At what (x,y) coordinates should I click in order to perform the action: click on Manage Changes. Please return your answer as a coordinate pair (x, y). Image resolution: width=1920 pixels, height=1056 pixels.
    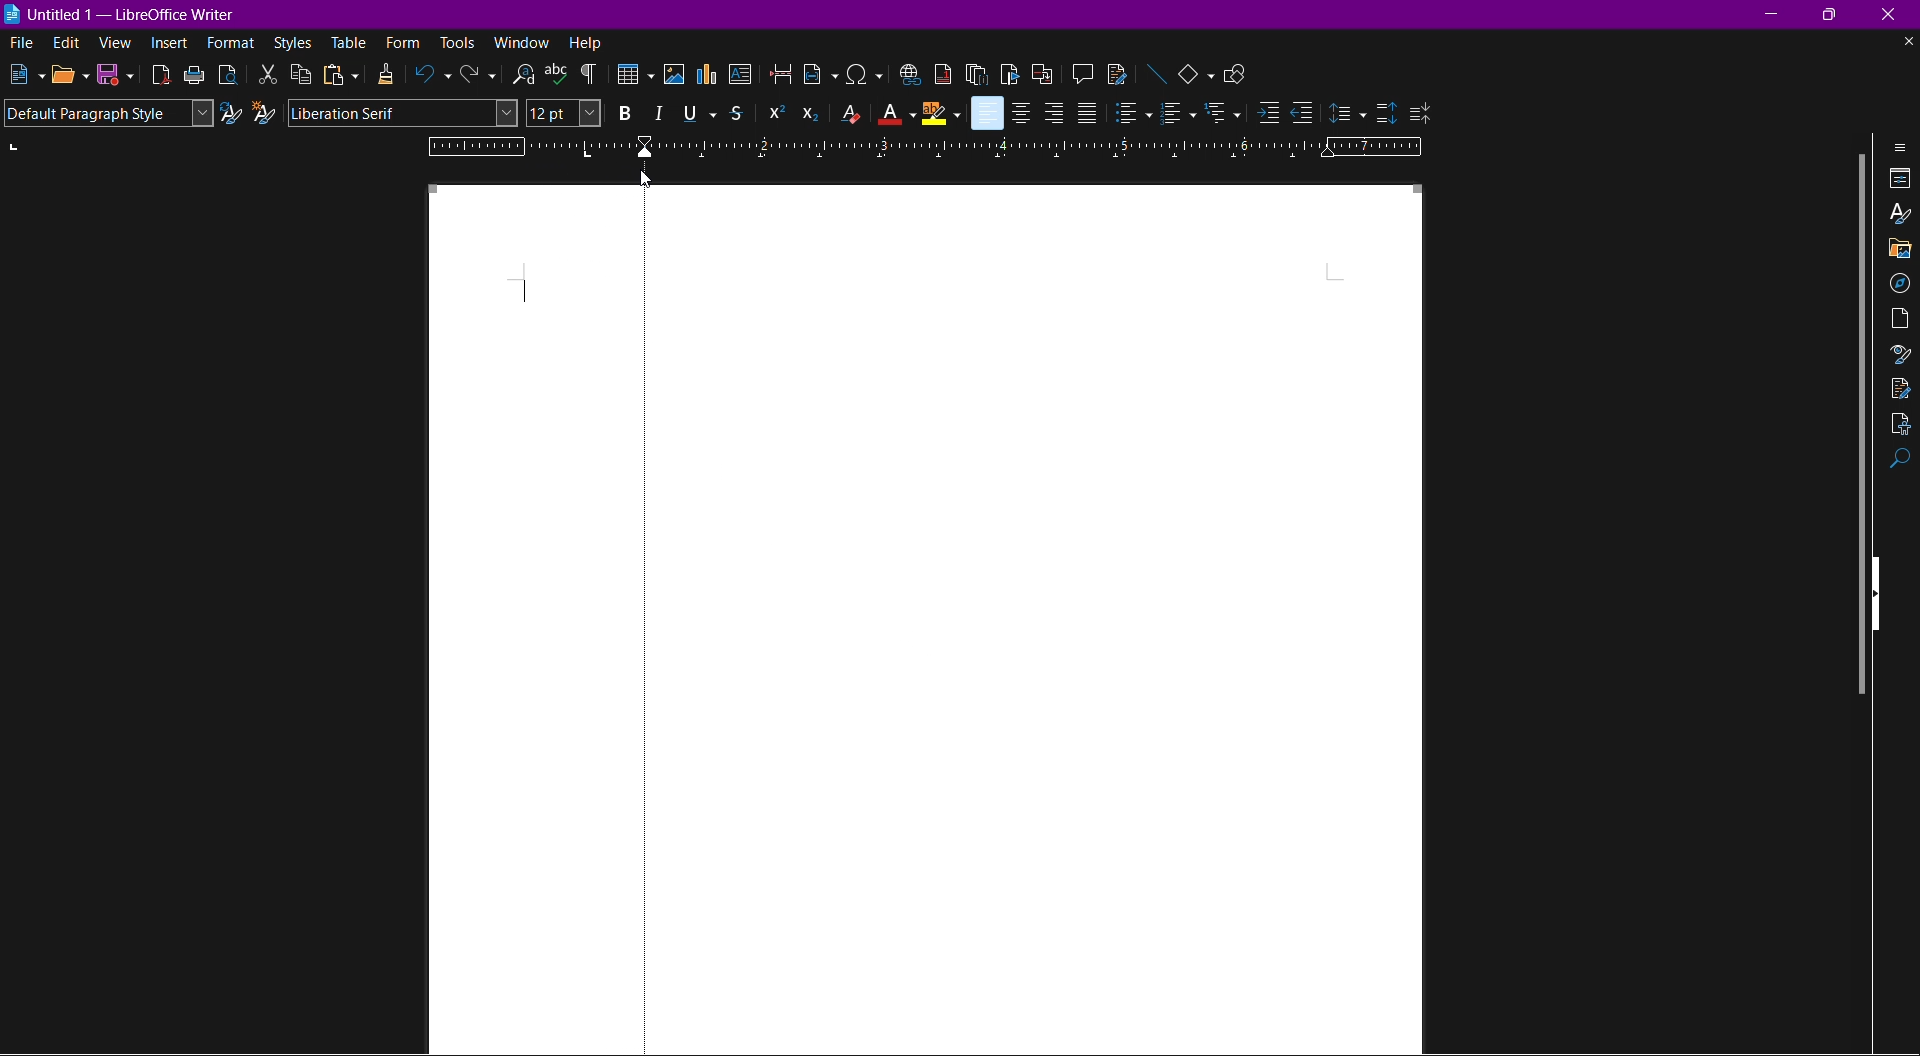
    Looking at the image, I should click on (1901, 388).